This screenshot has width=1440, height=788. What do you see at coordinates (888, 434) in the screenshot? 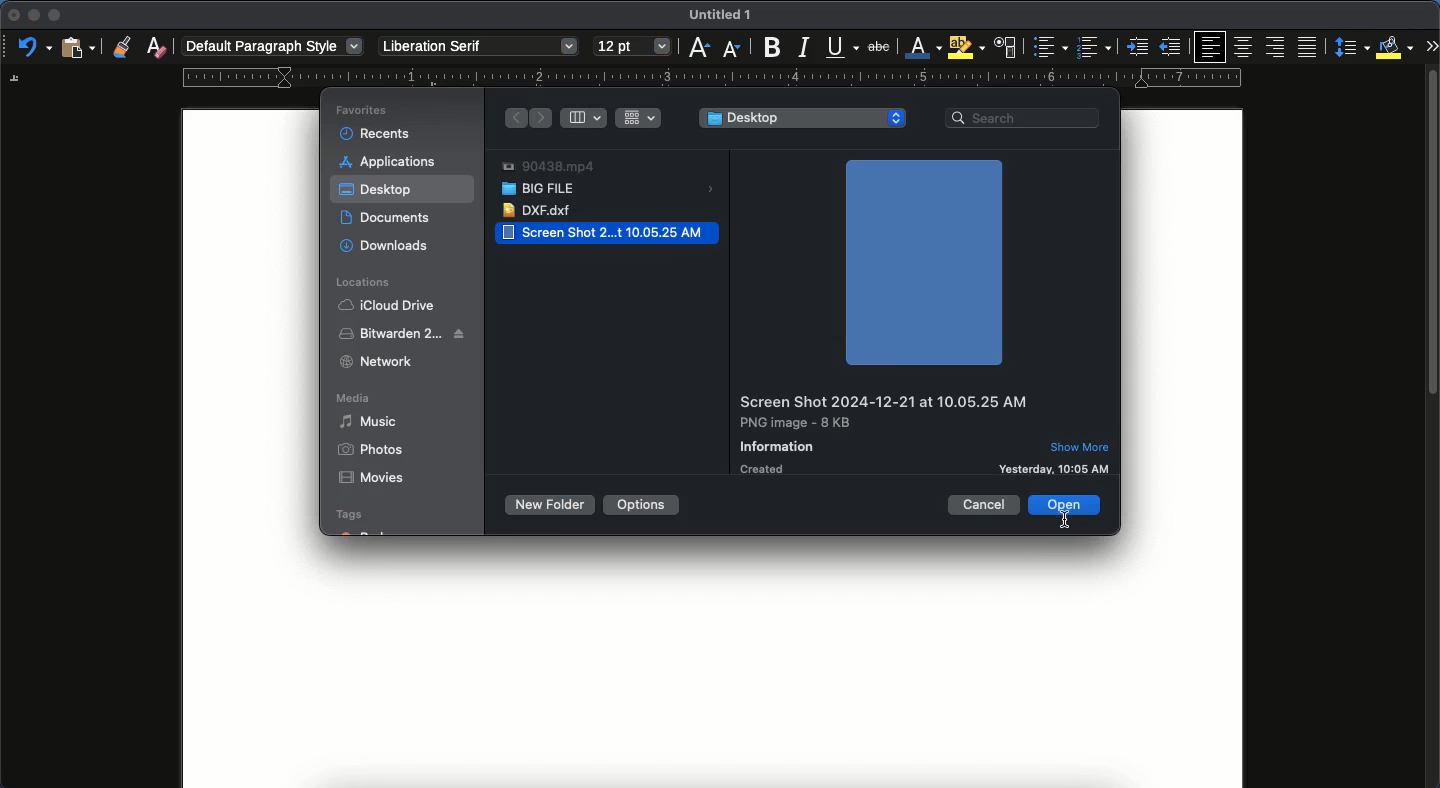
I see `Screen Shot 2024-12-21 at 10.05.25 AM - details` at bounding box center [888, 434].